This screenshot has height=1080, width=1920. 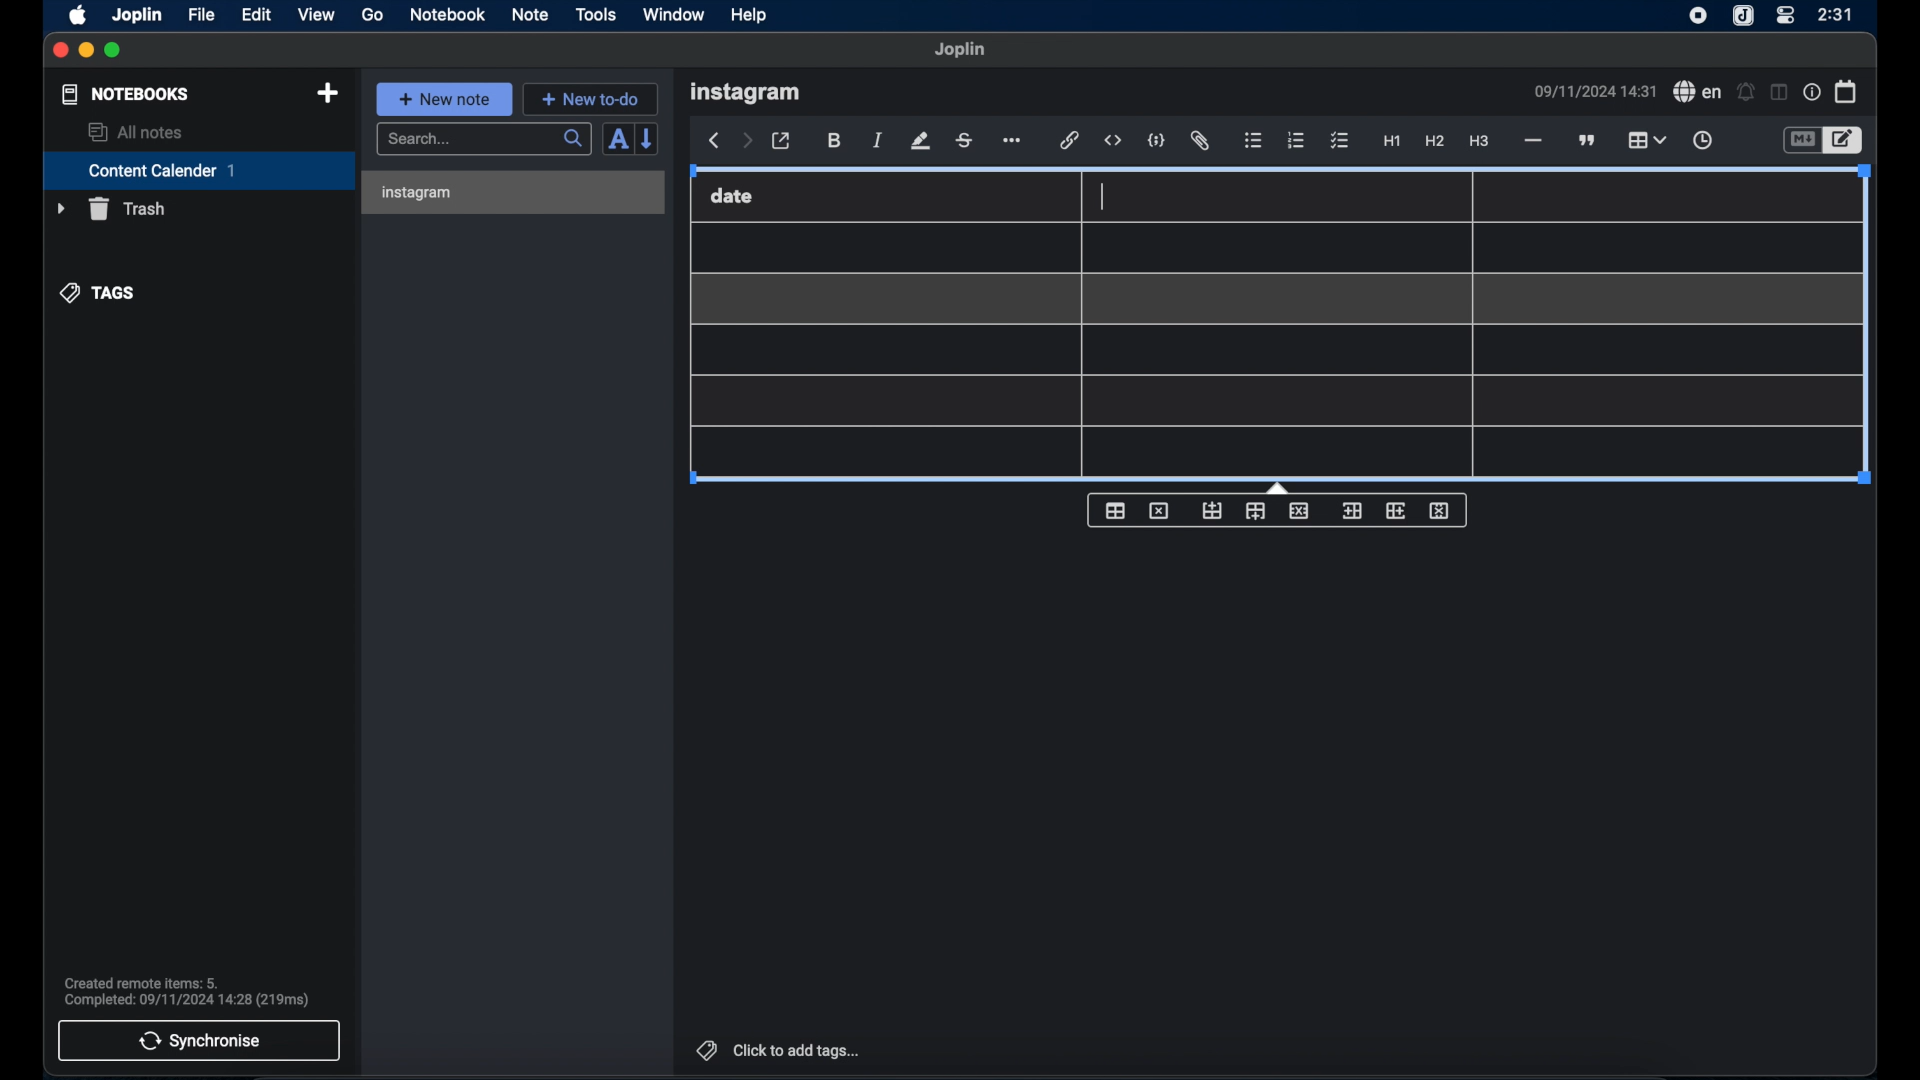 What do you see at coordinates (751, 16) in the screenshot?
I see `help` at bounding box center [751, 16].